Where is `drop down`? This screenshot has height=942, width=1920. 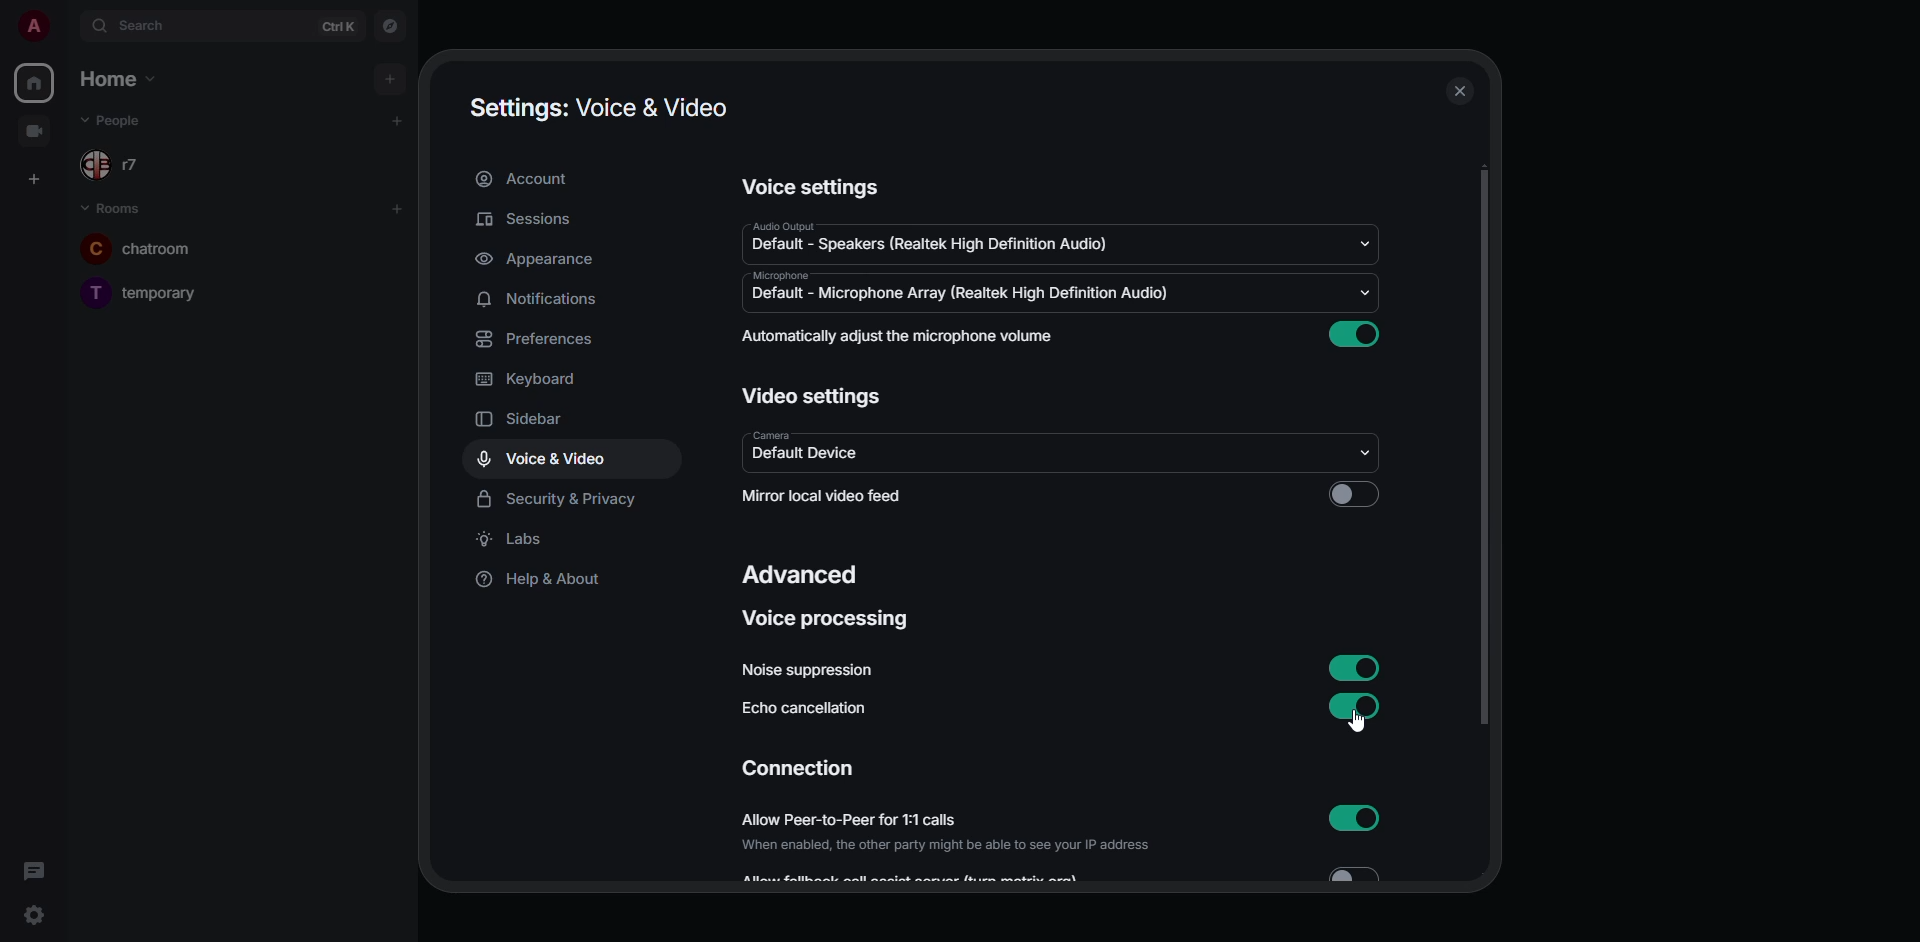 drop down is located at coordinates (1368, 453).